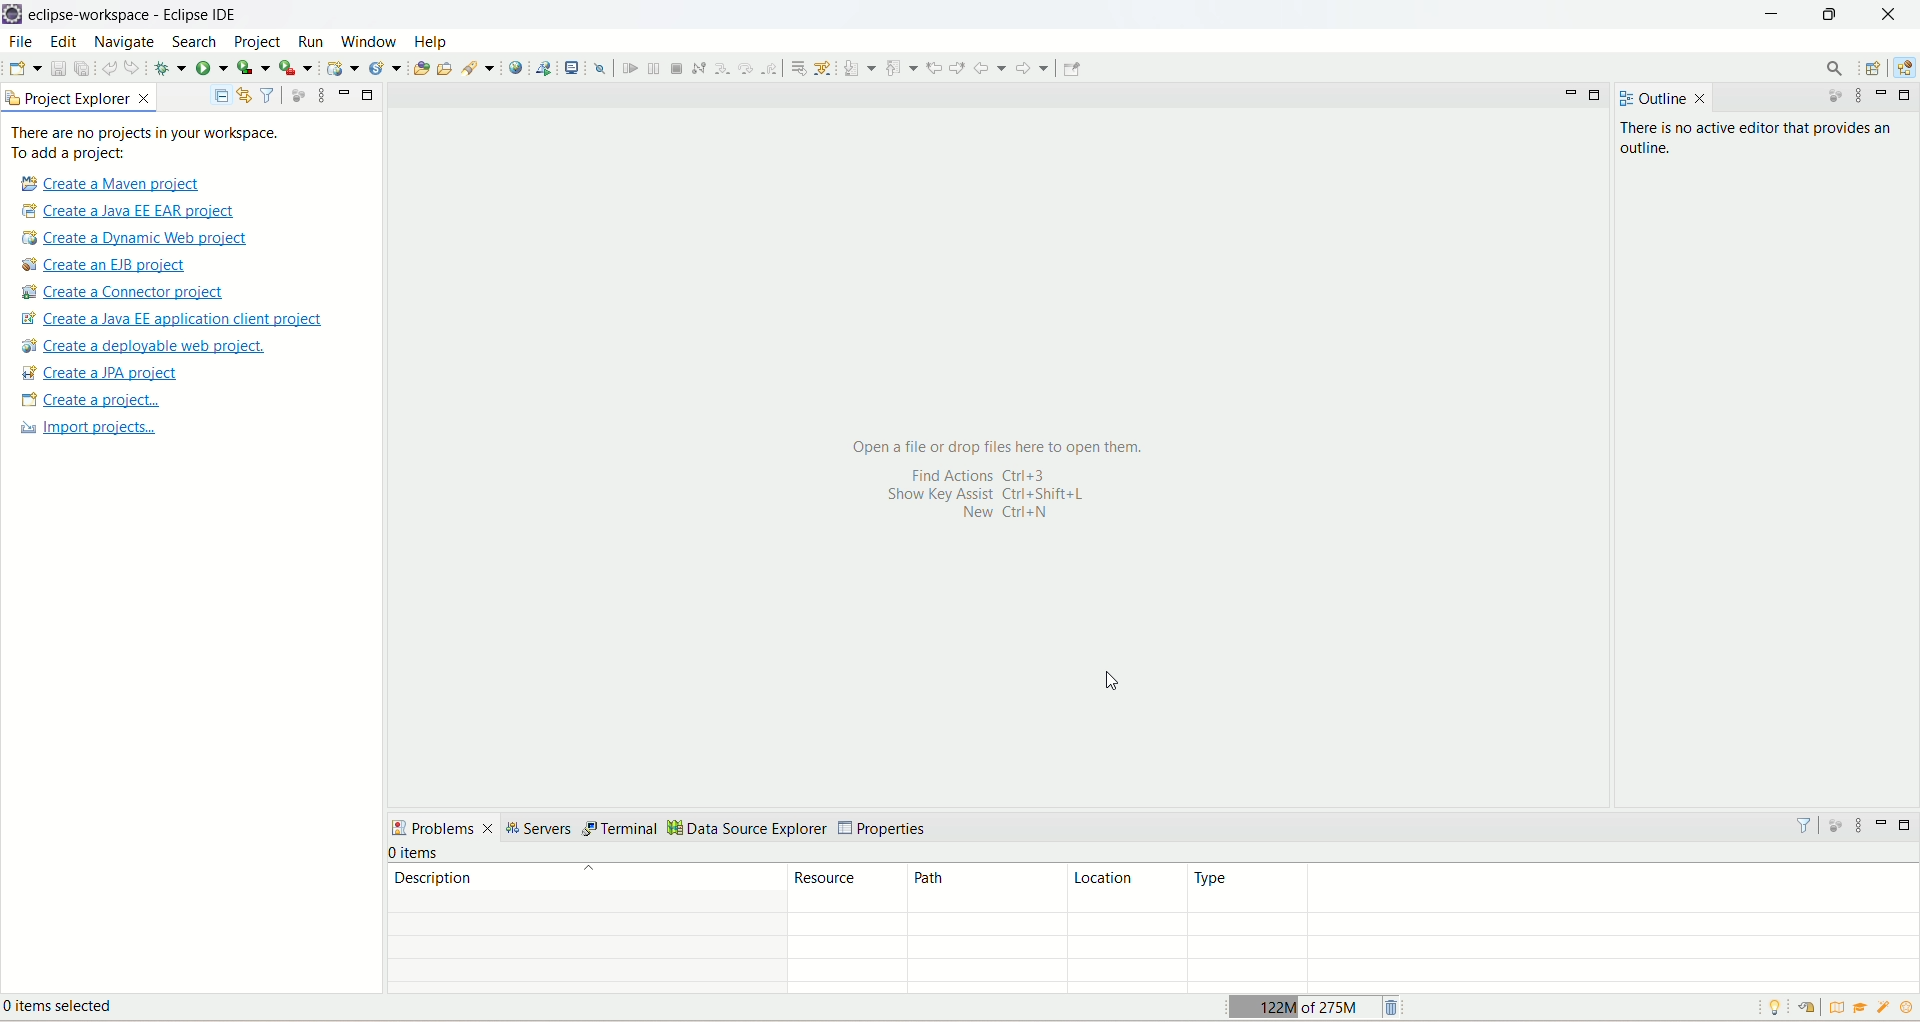  I want to click on create a deployable web project, so click(145, 346).